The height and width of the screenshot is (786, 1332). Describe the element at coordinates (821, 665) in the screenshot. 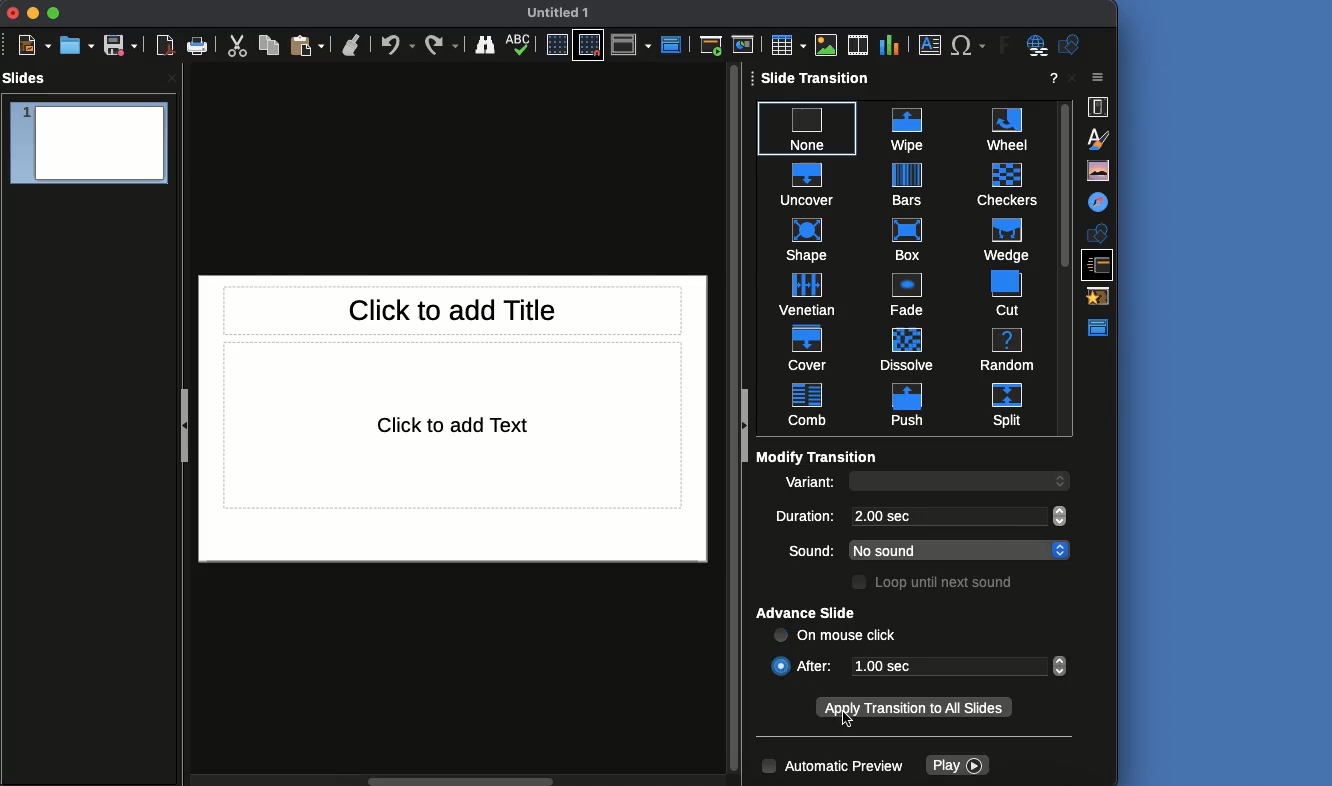

I see `After` at that location.